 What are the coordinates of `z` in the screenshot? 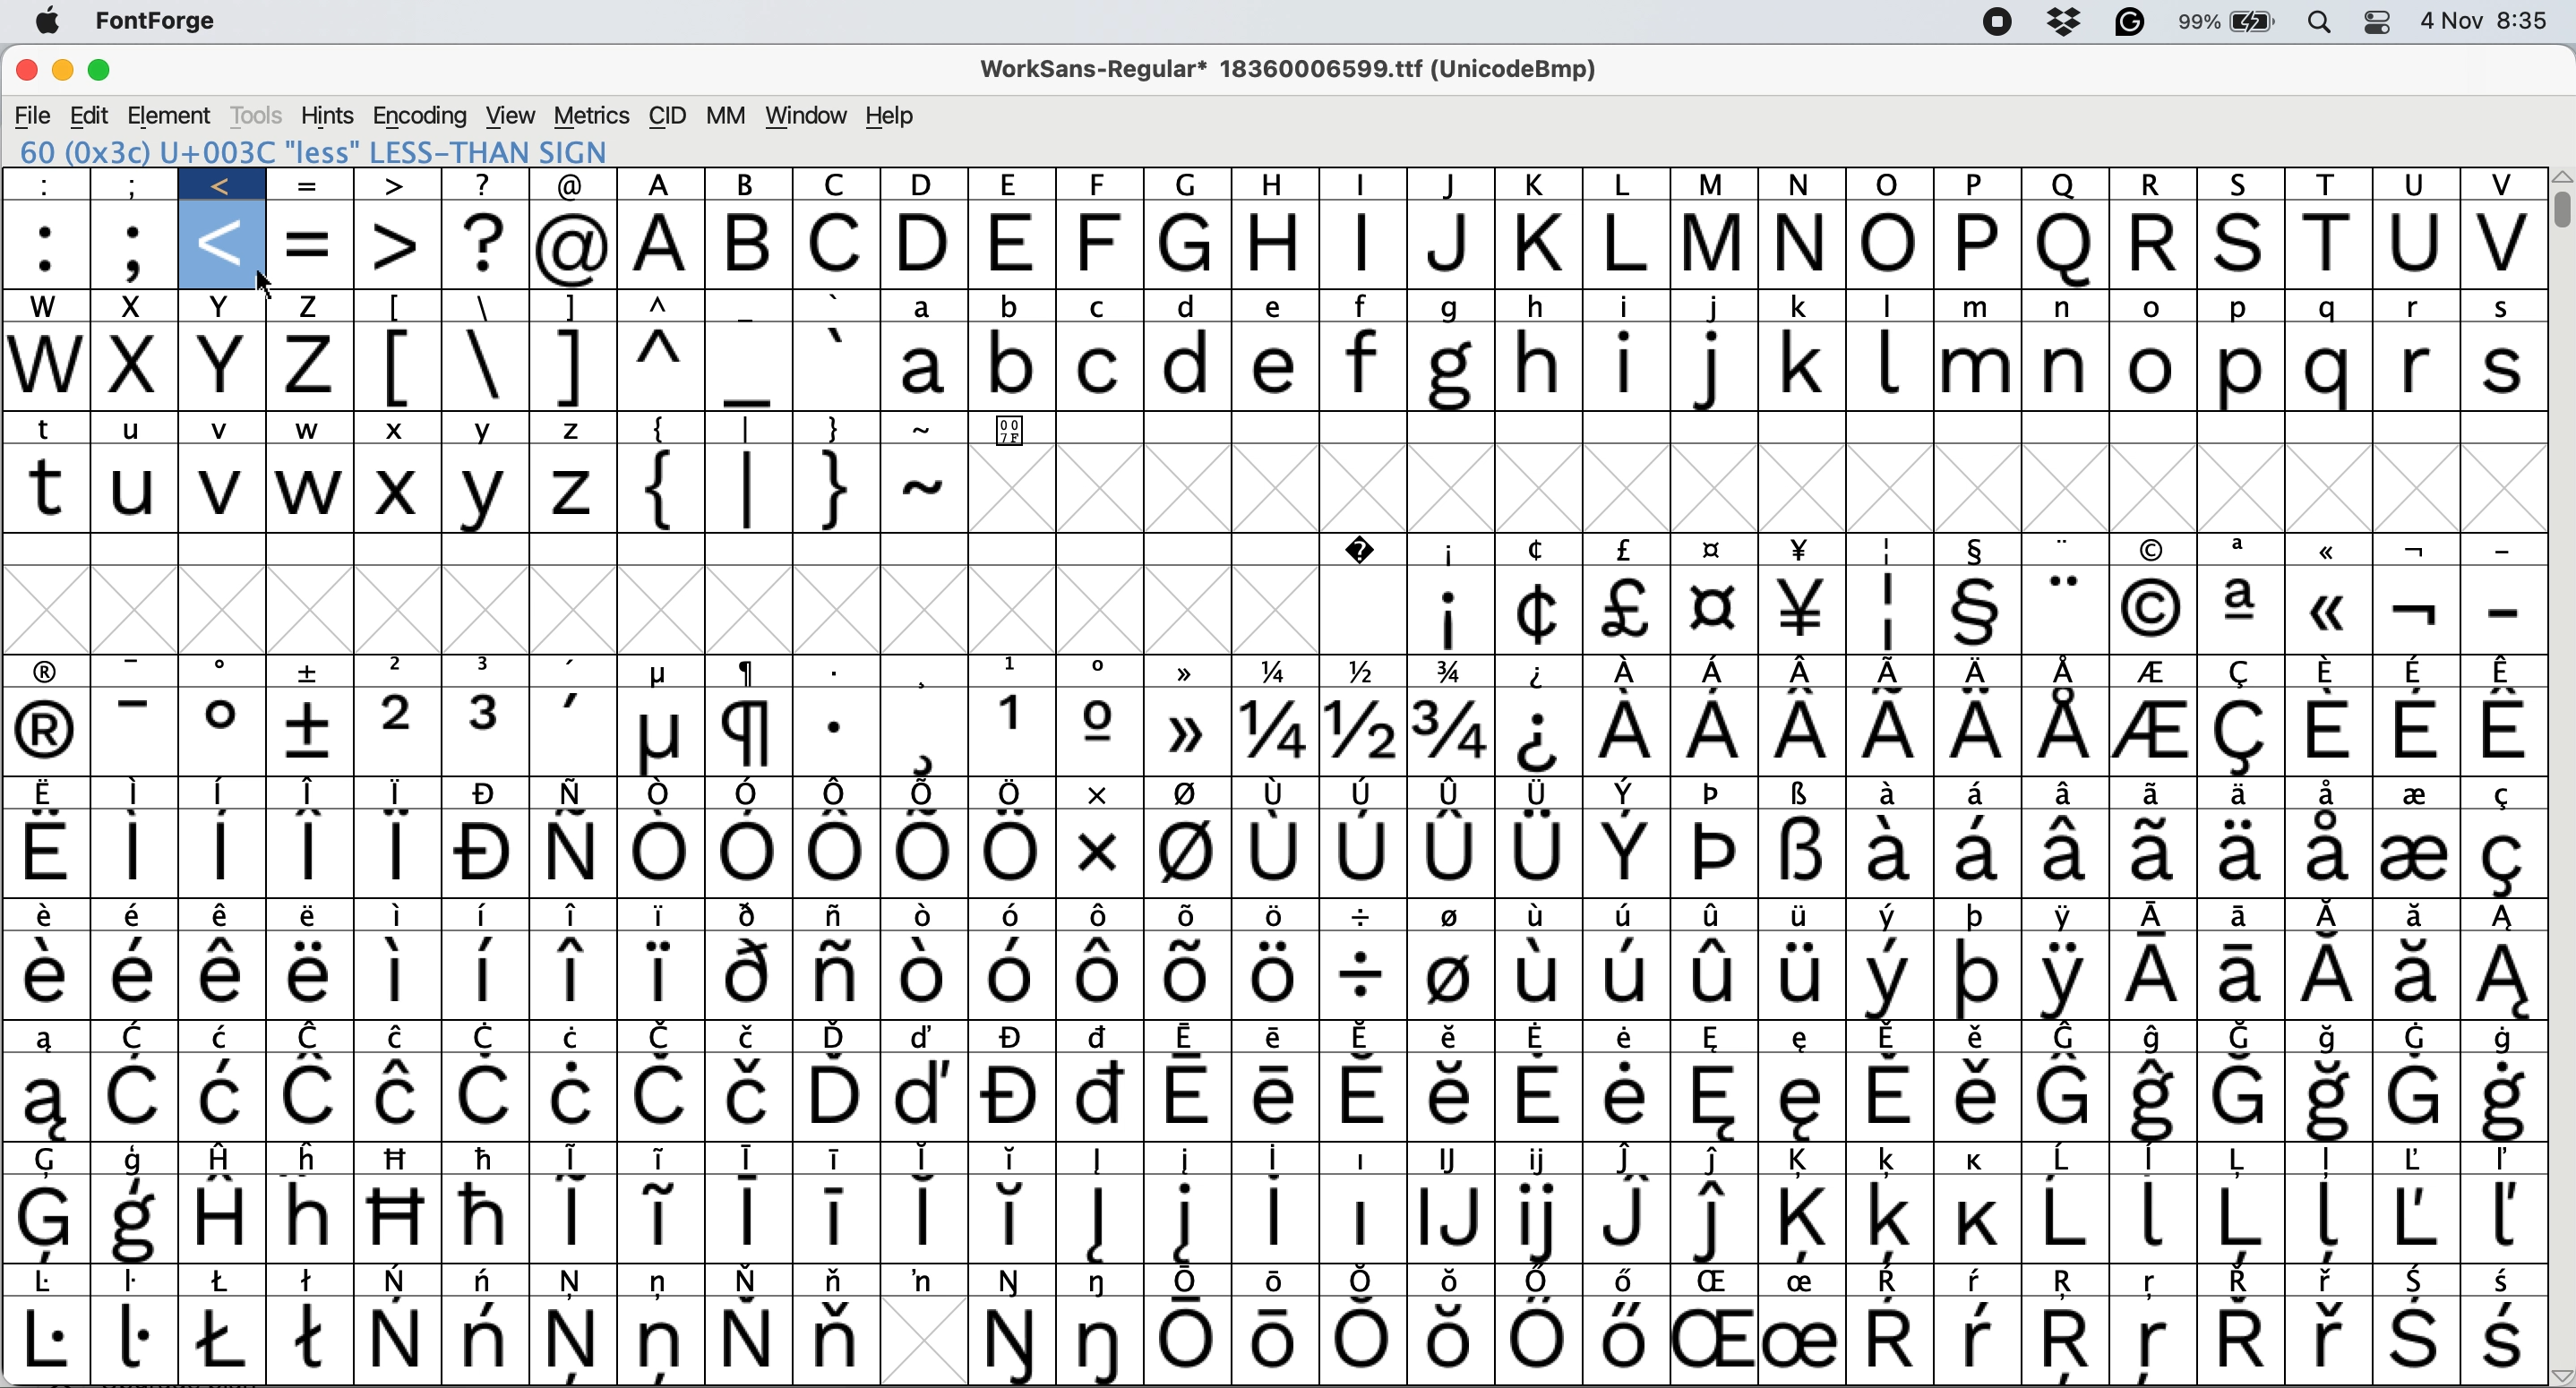 It's located at (311, 369).